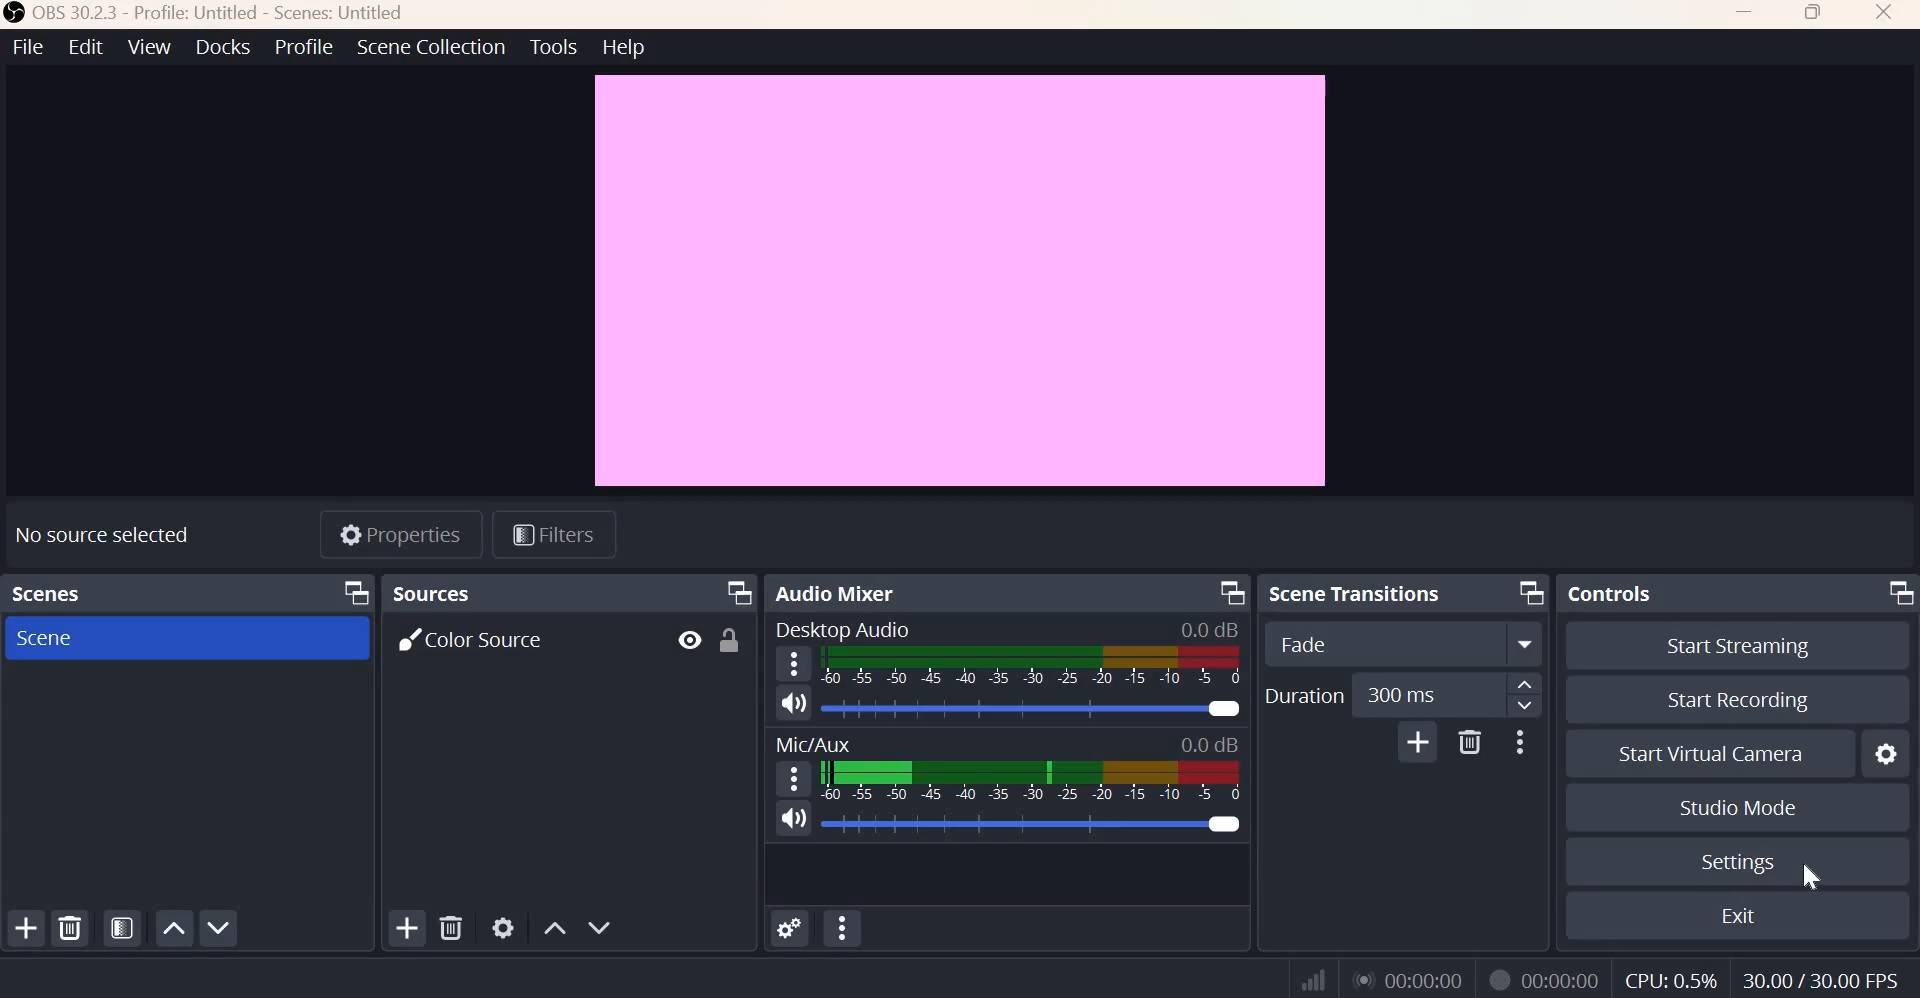 This screenshot has width=1920, height=998. I want to click on Add source(s), so click(404, 927).